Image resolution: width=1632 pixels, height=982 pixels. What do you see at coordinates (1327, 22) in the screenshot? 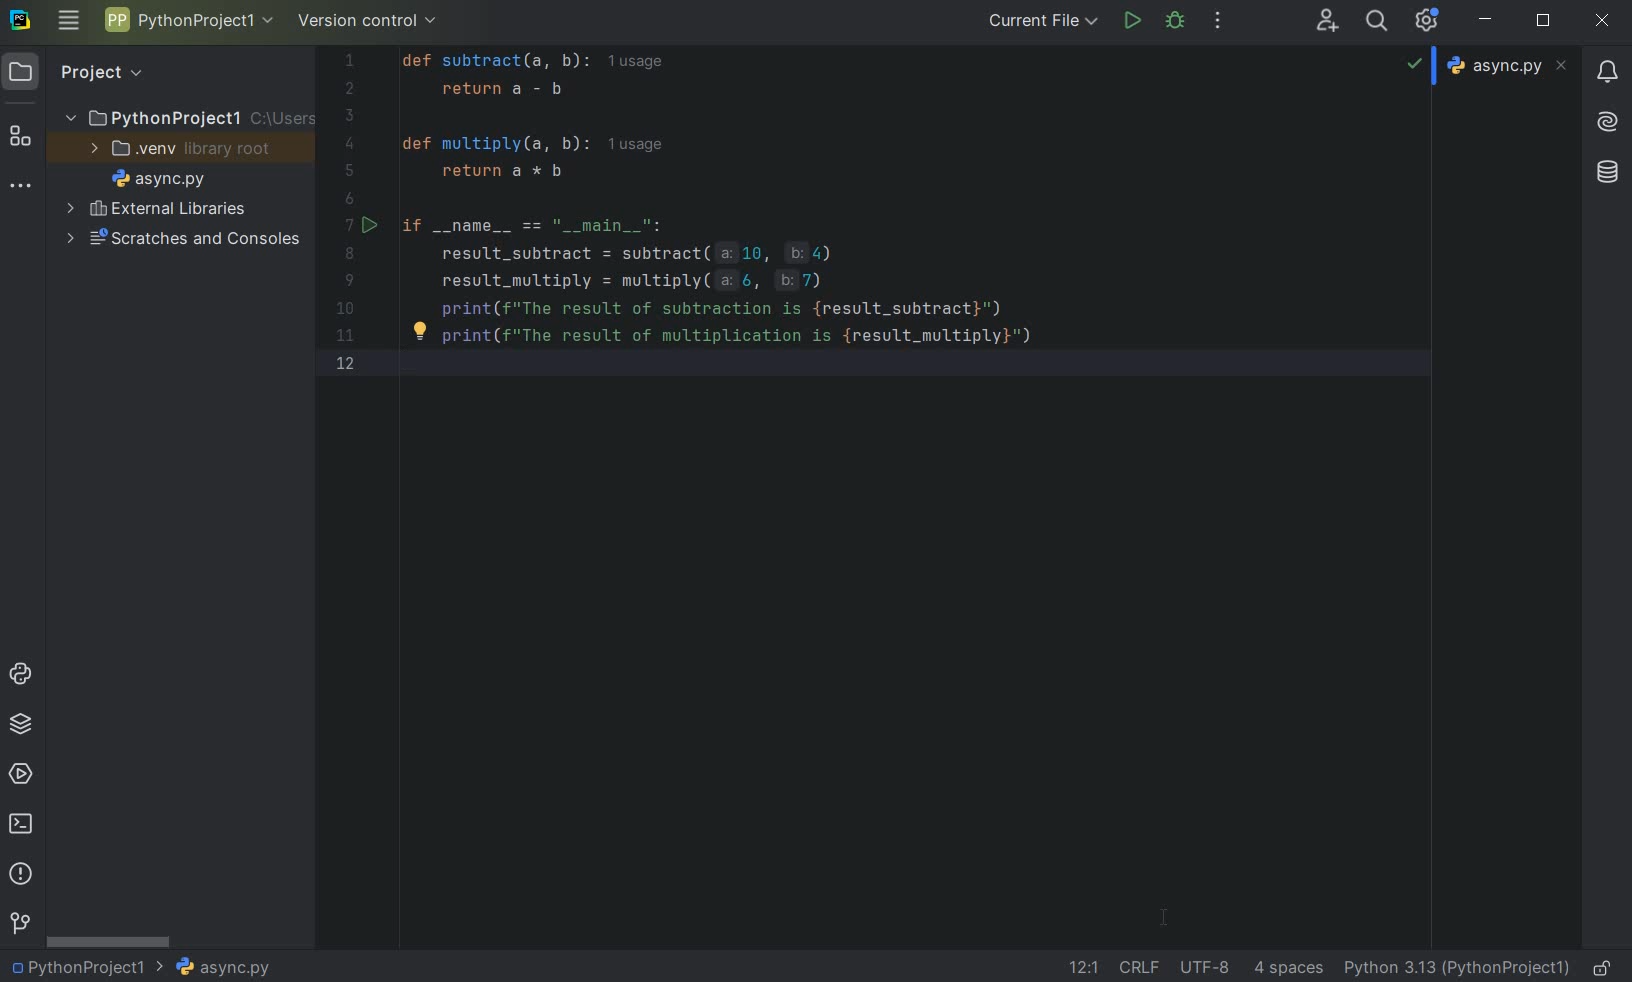
I see `code with me` at bounding box center [1327, 22].